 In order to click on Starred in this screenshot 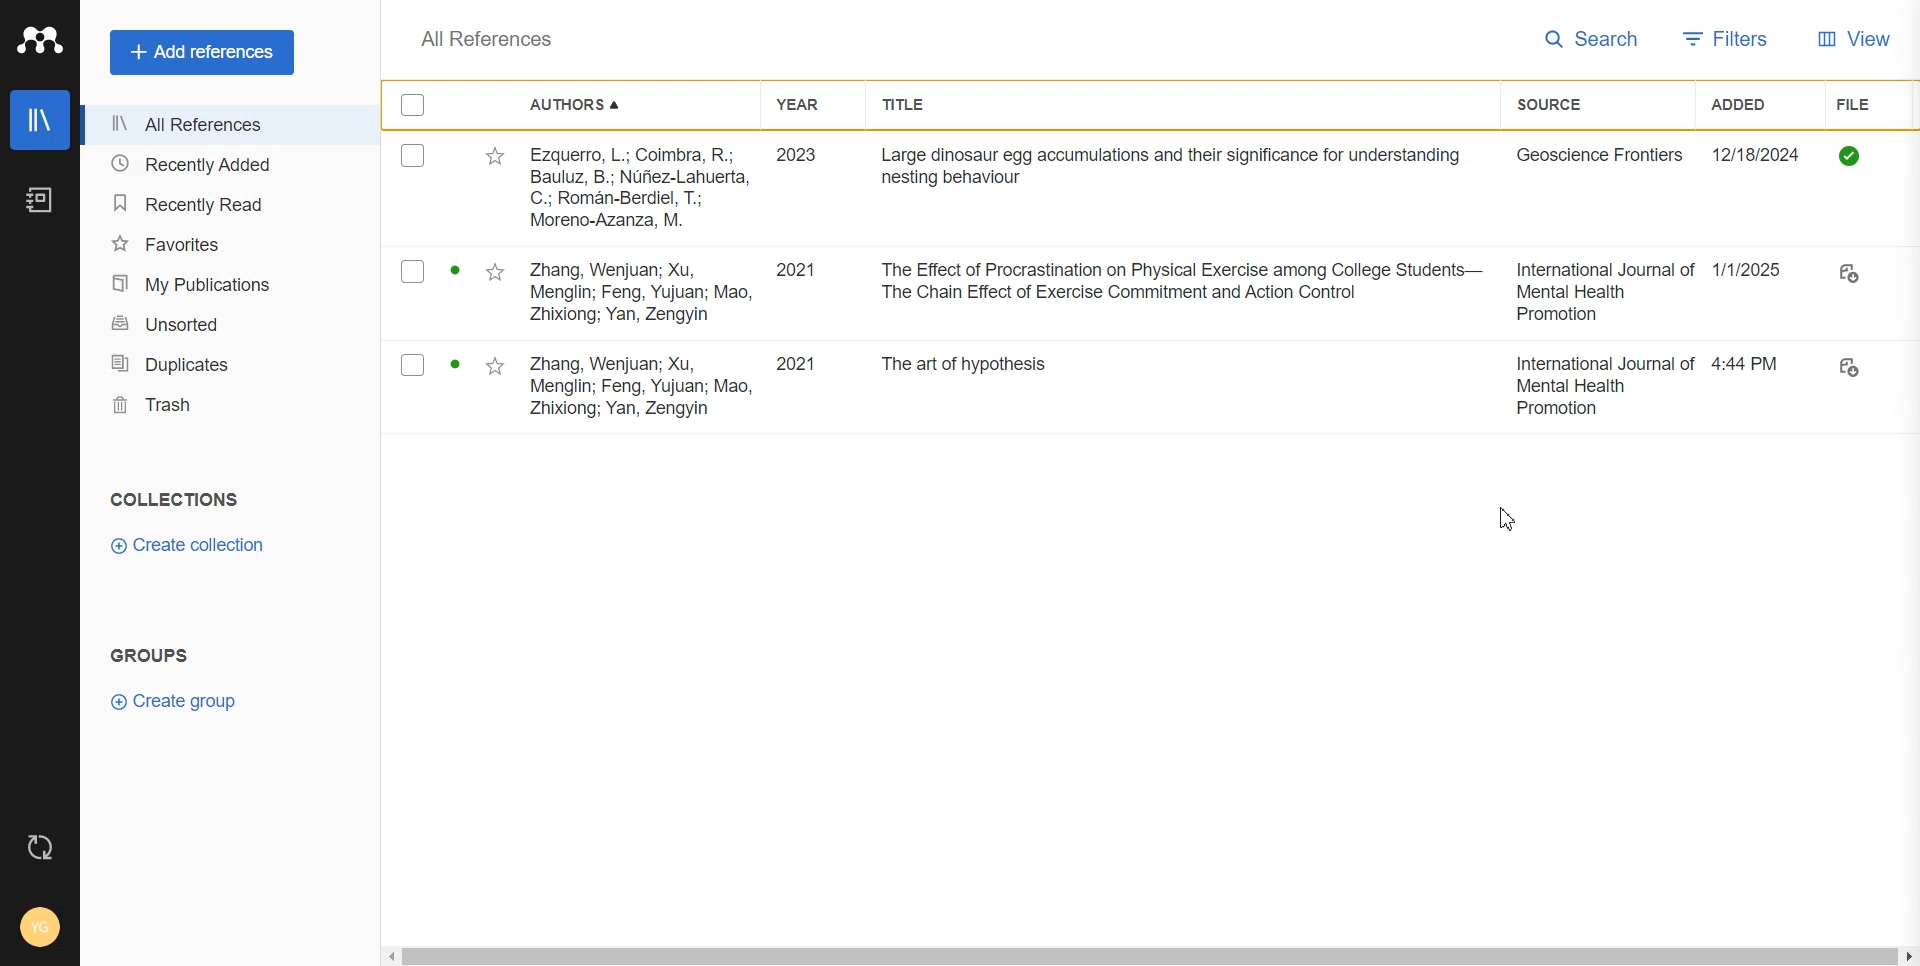, I will do `click(493, 274)`.